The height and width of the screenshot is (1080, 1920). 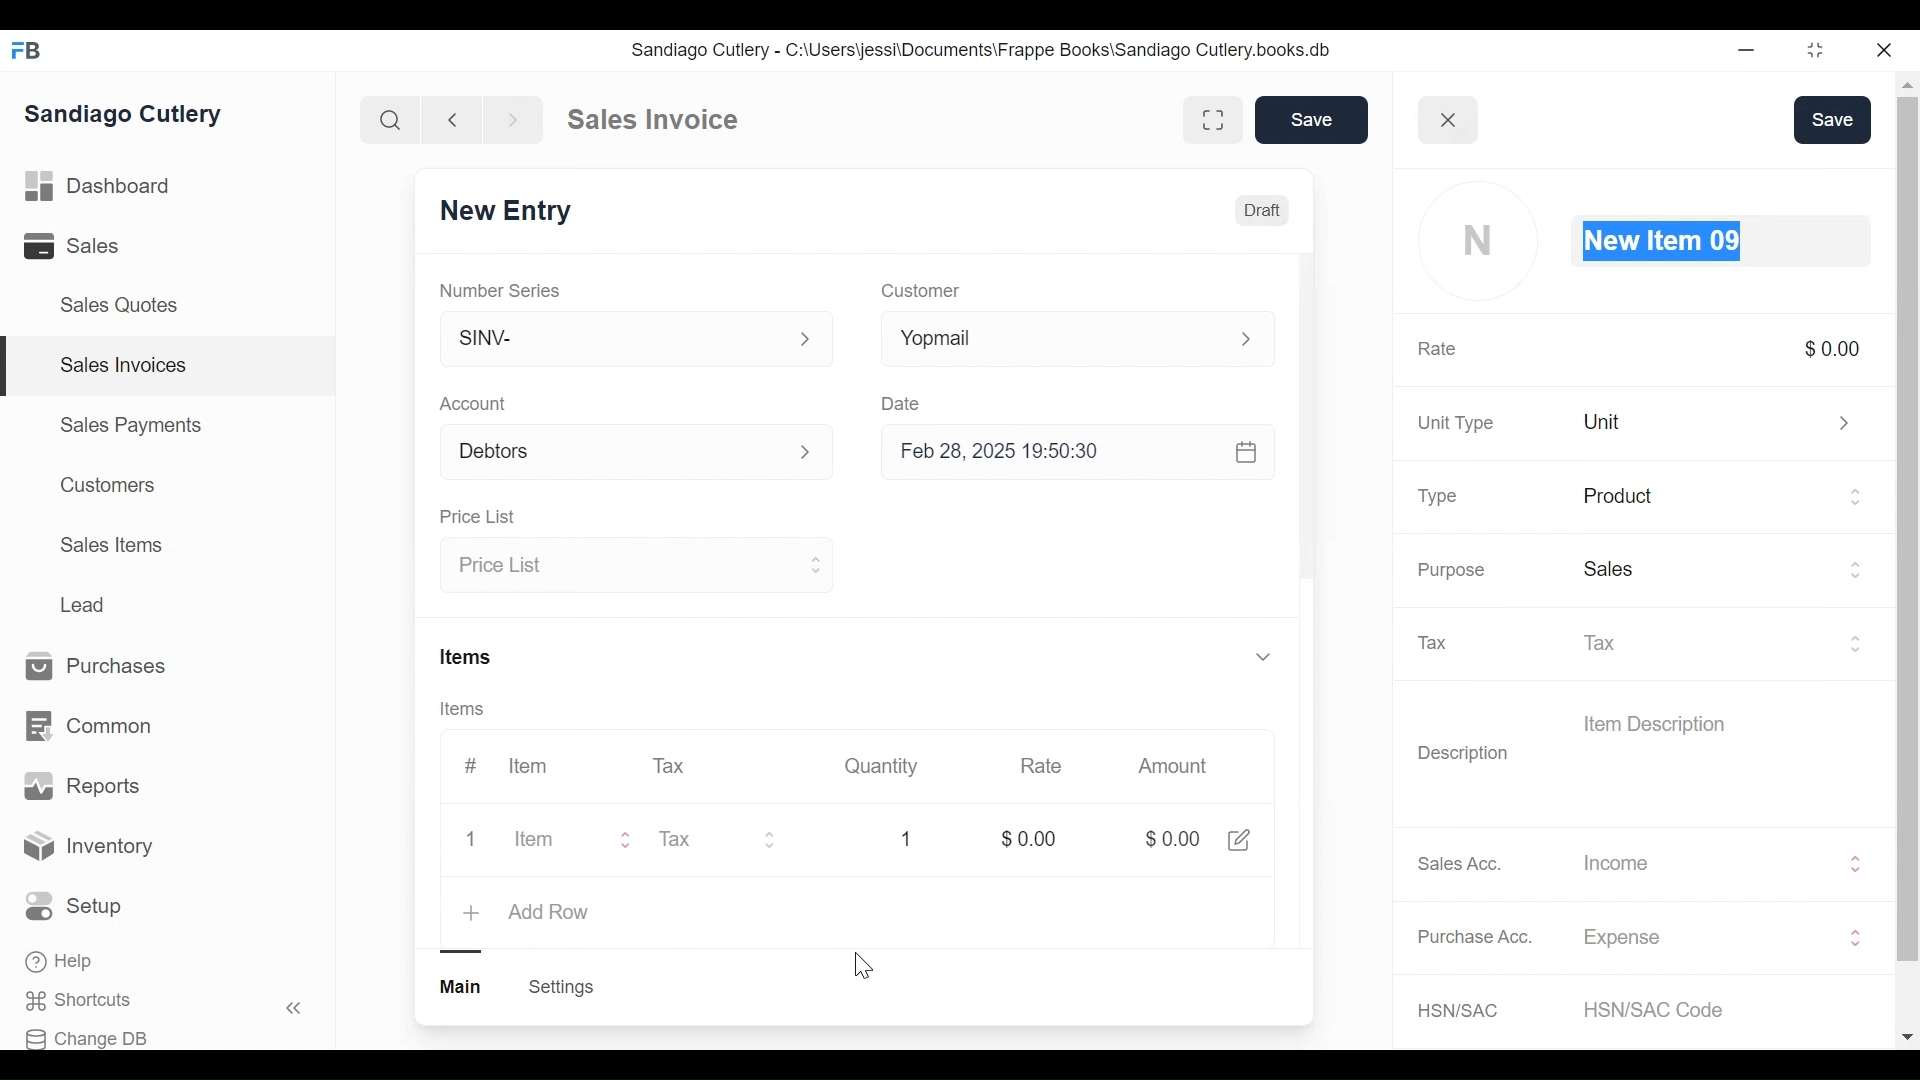 I want to click on Rate, so click(x=1437, y=350).